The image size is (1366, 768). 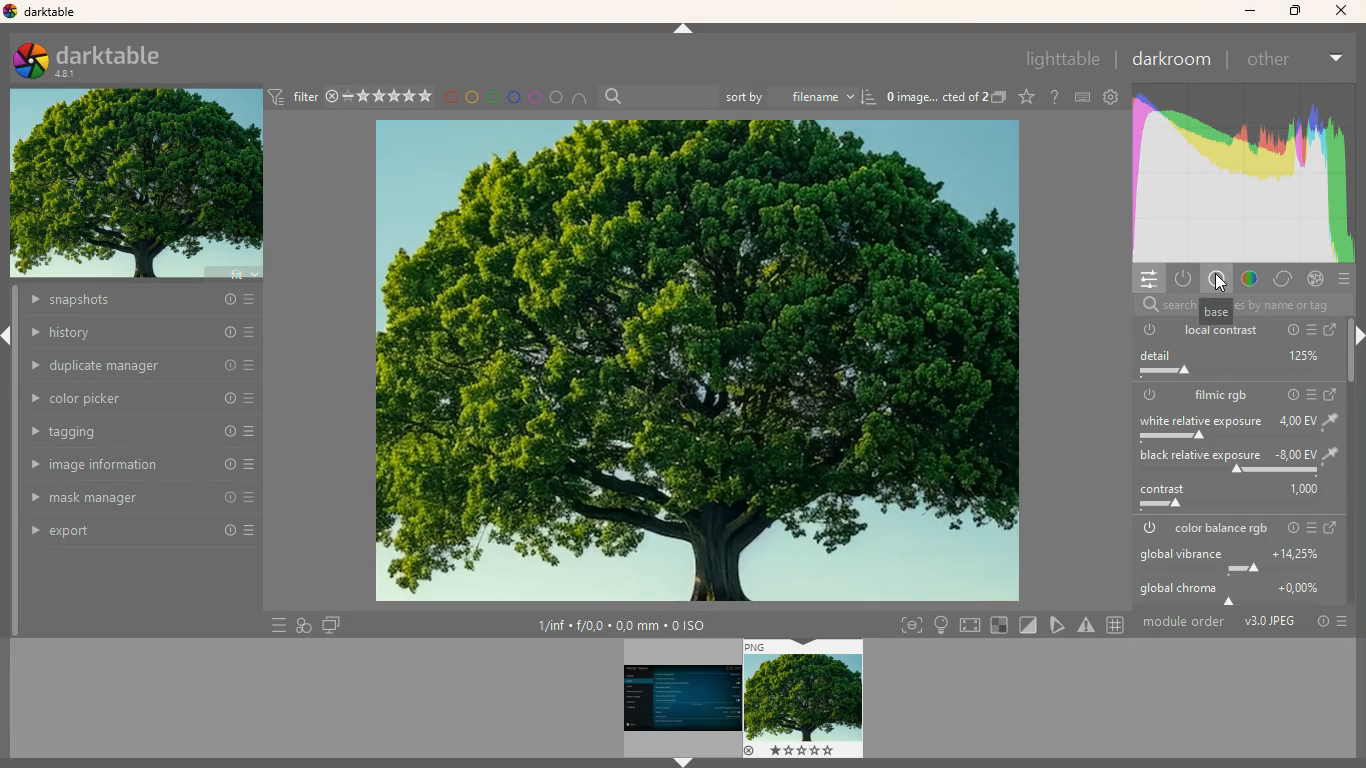 I want to click on filter, so click(x=305, y=94).